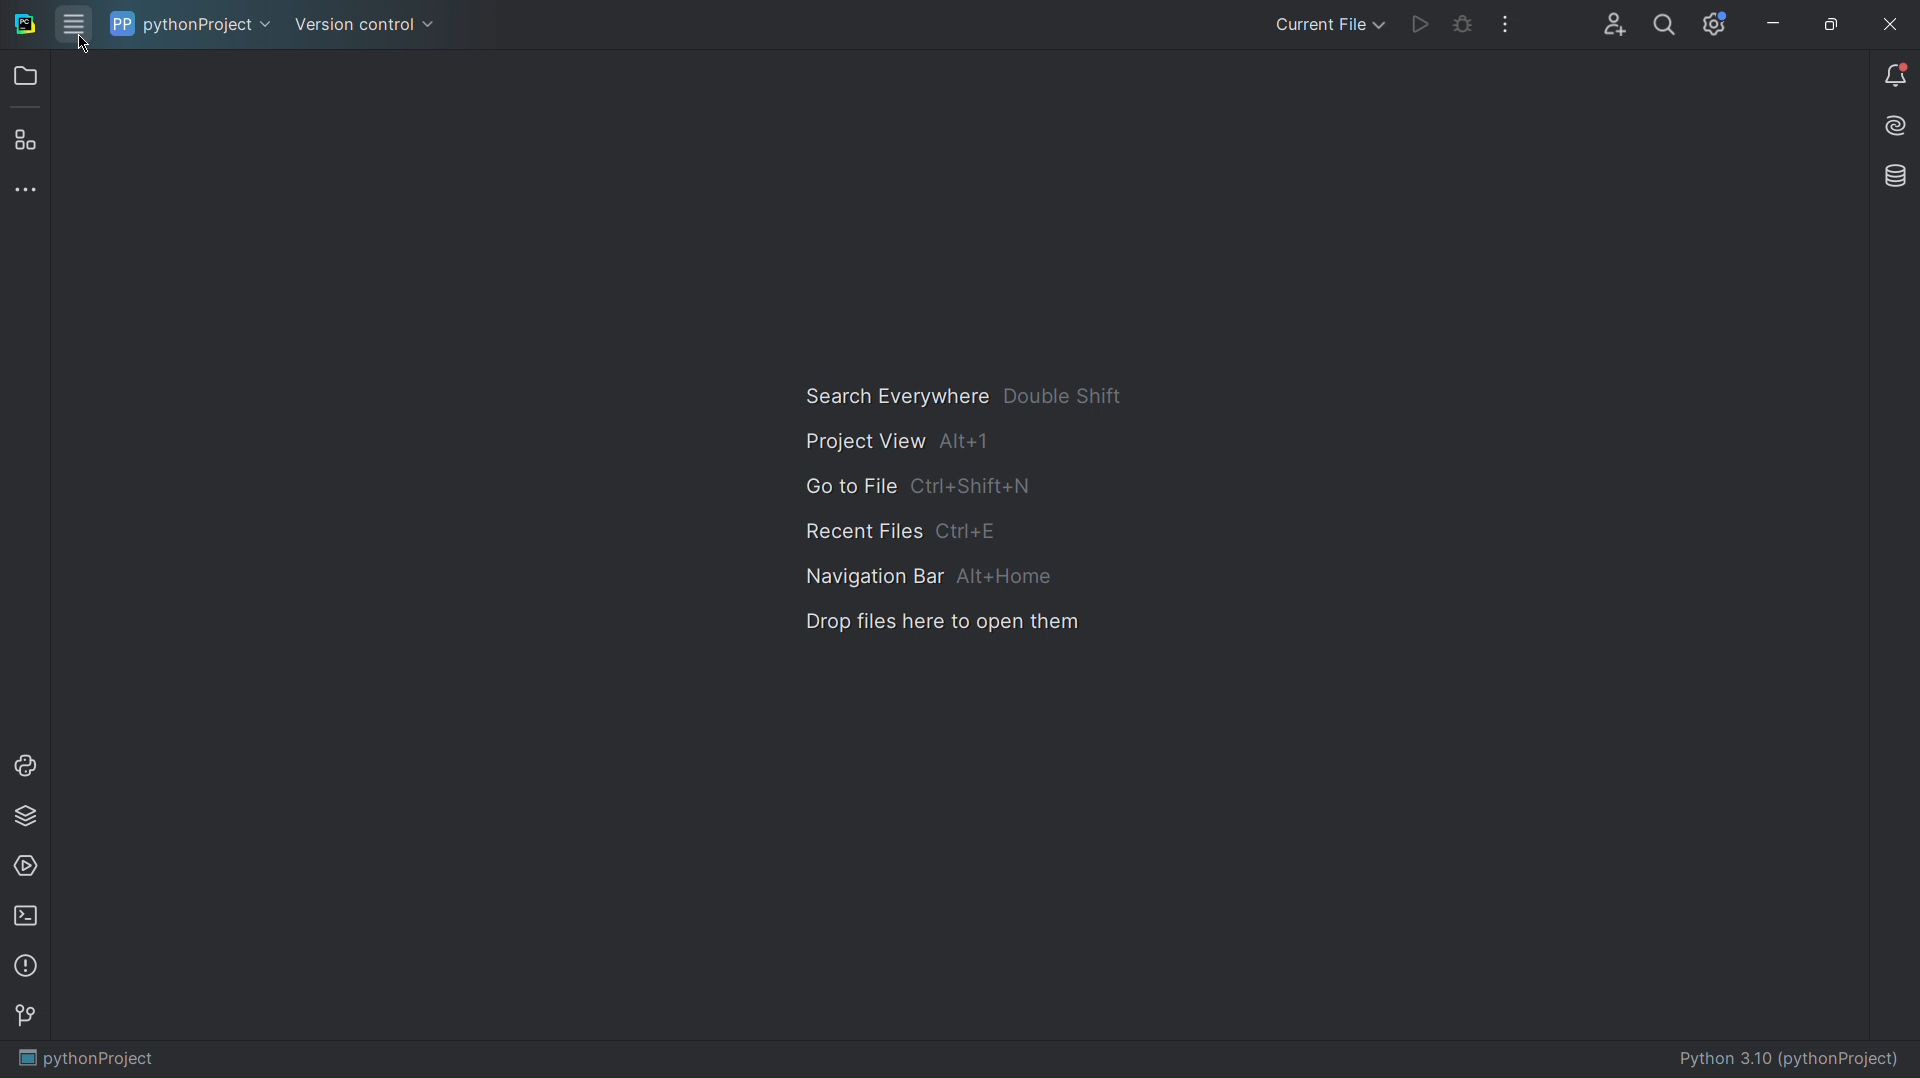  What do you see at coordinates (1664, 25) in the screenshot?
I see `Profile` at bounding box center [1664, 25].